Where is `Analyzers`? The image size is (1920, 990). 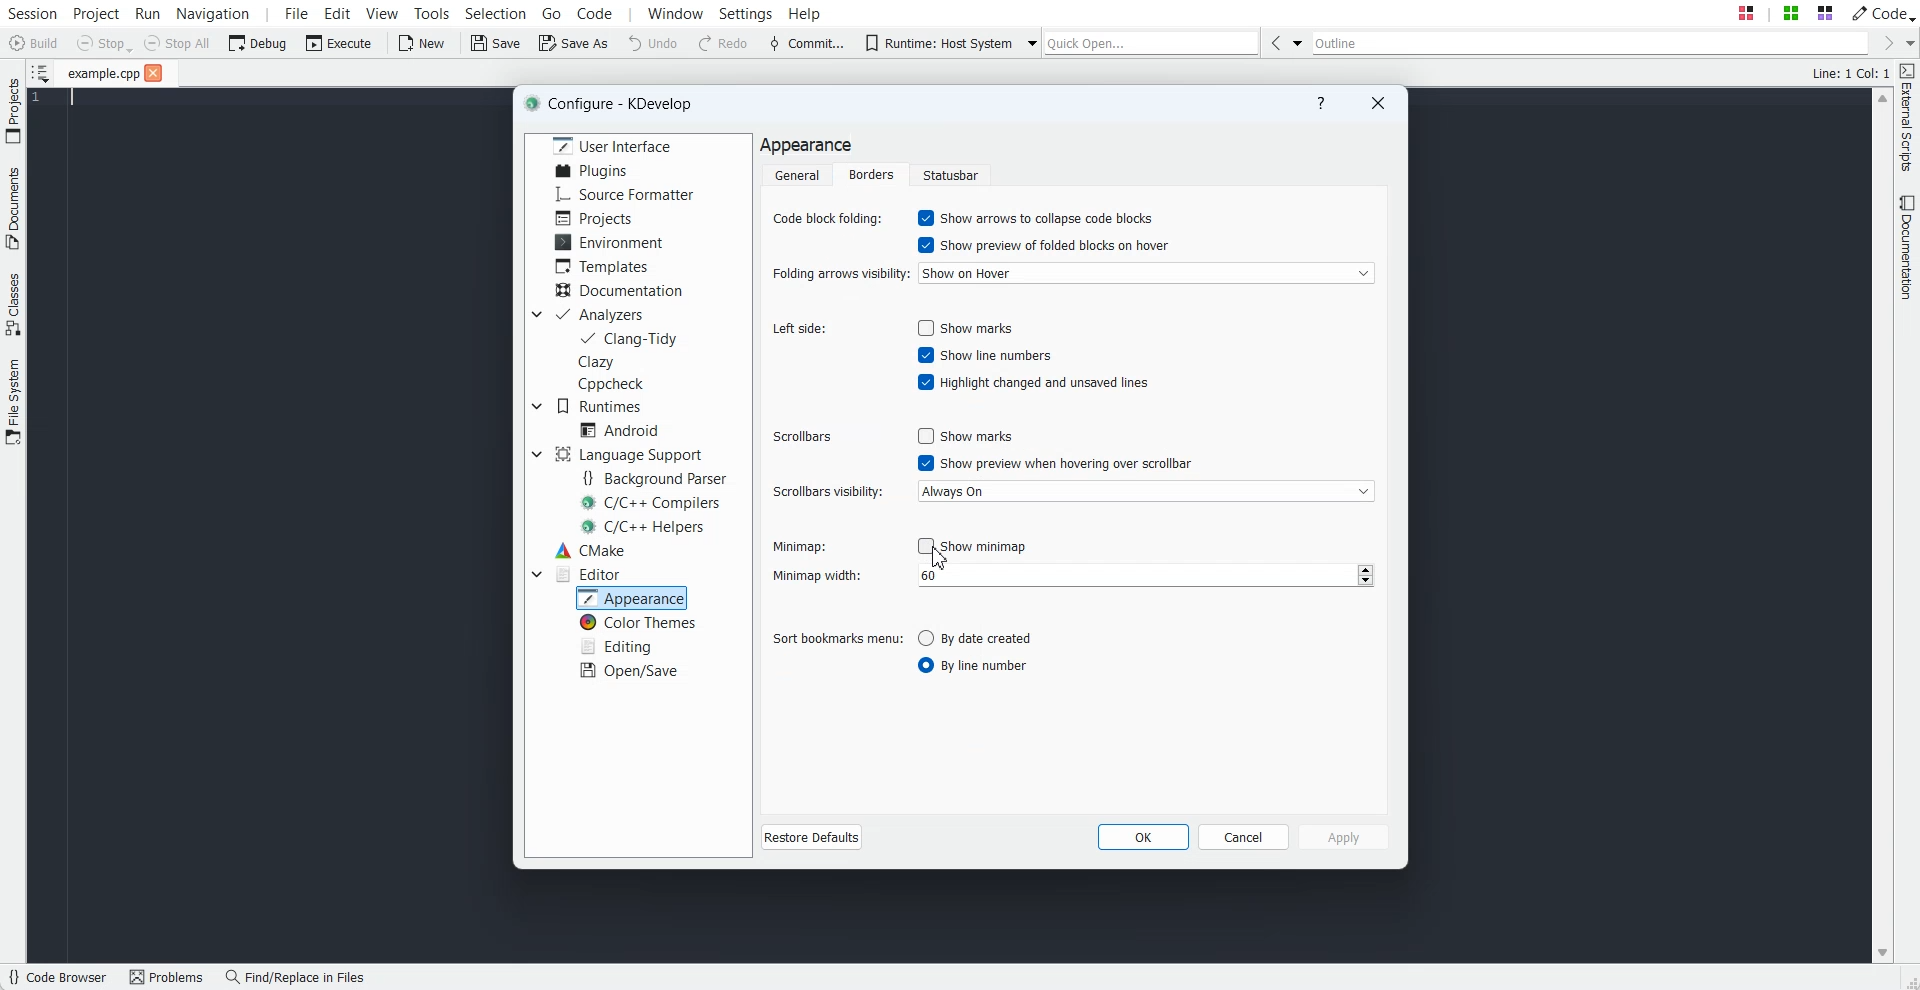
Analyzers is located at coordinates (599, 314).